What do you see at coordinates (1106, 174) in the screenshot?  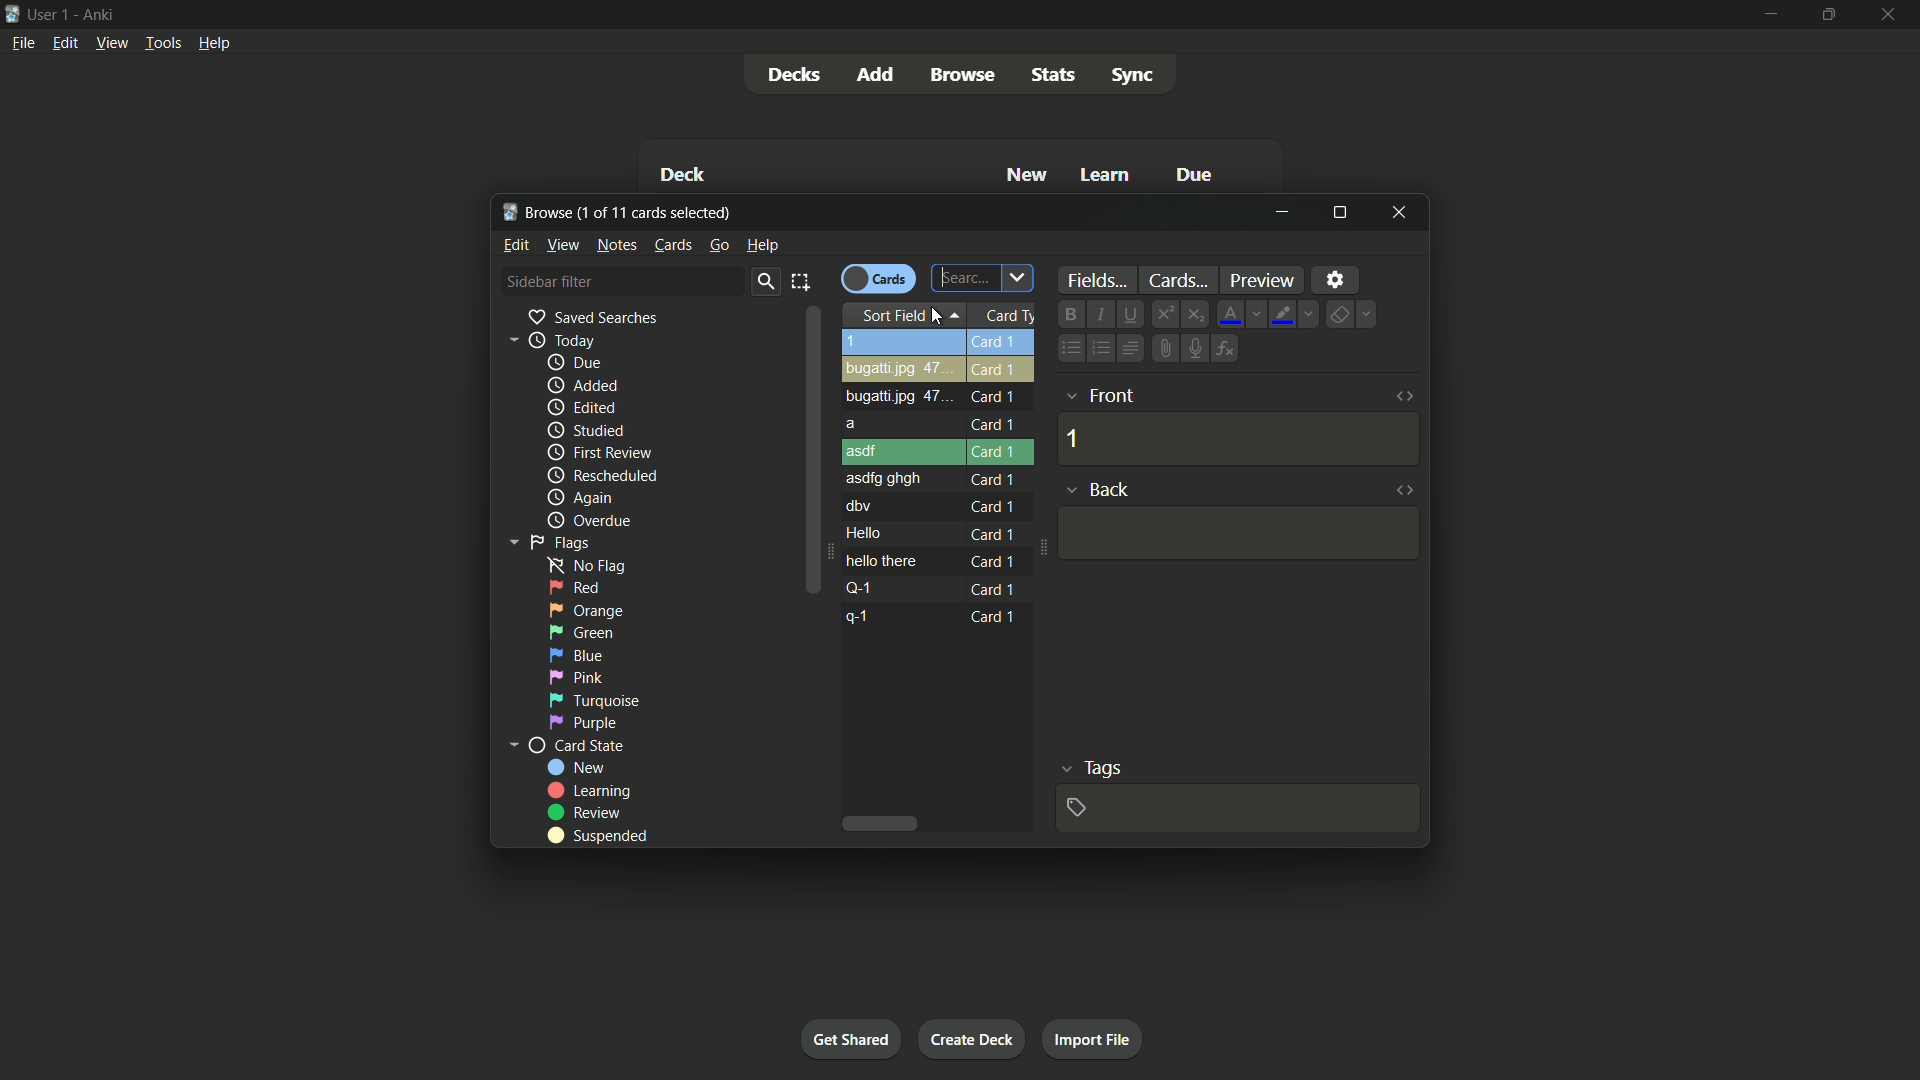 I see `learn` at bounding box center [1106, 174].